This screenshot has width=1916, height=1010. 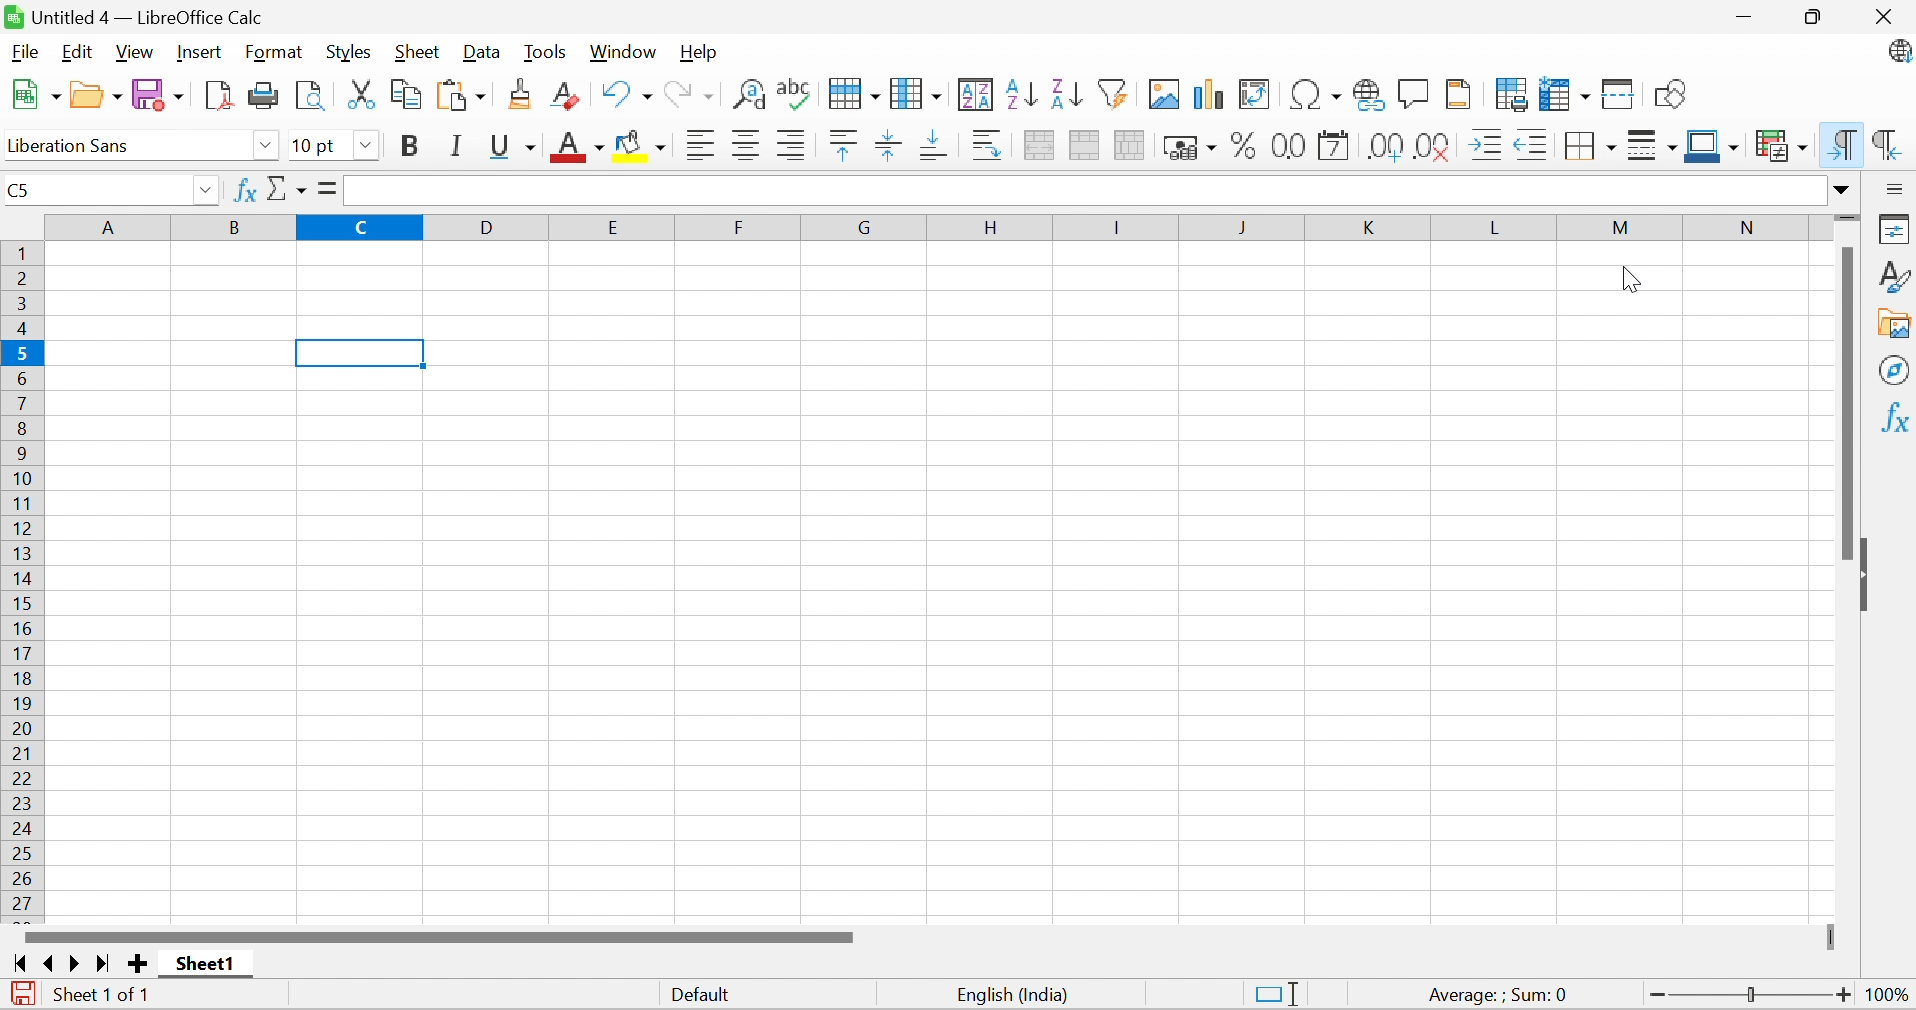 What do you see at coordinates (94, 190) in the screenshot?
I see `Name box` at bounding box center [94, 190].